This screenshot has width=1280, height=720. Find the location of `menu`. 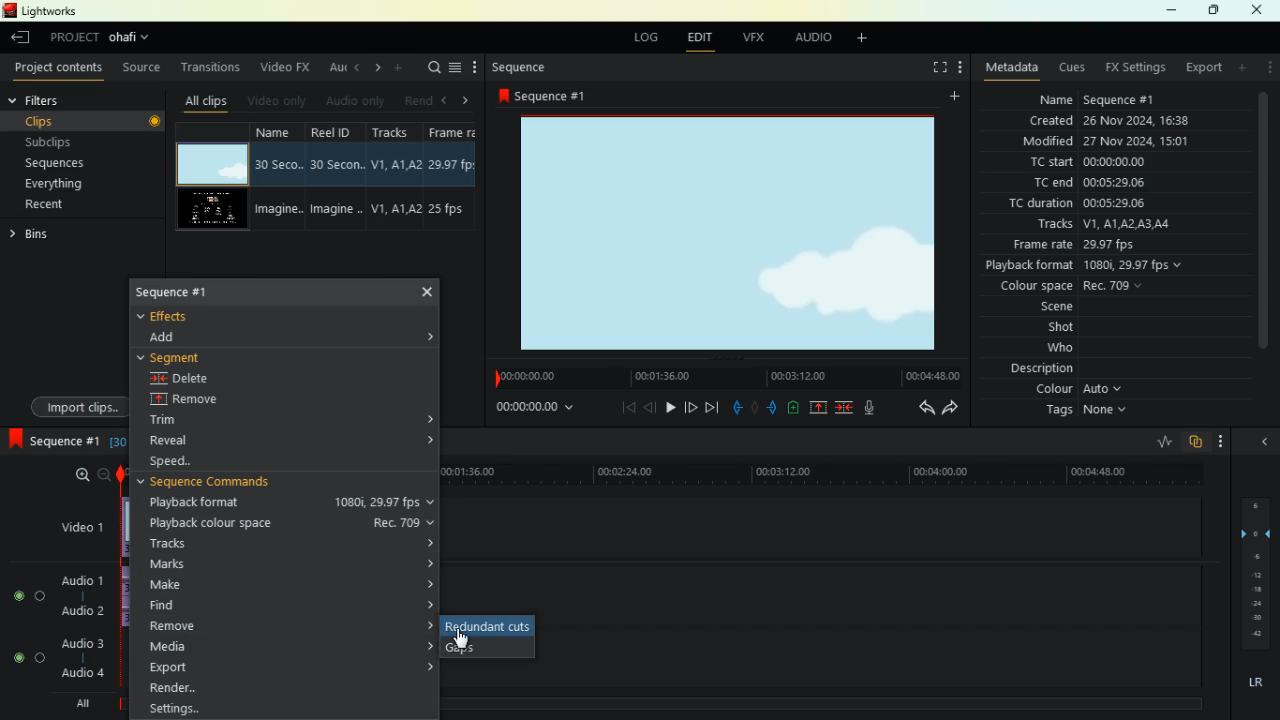

menu is located at coordinates (456, 69).